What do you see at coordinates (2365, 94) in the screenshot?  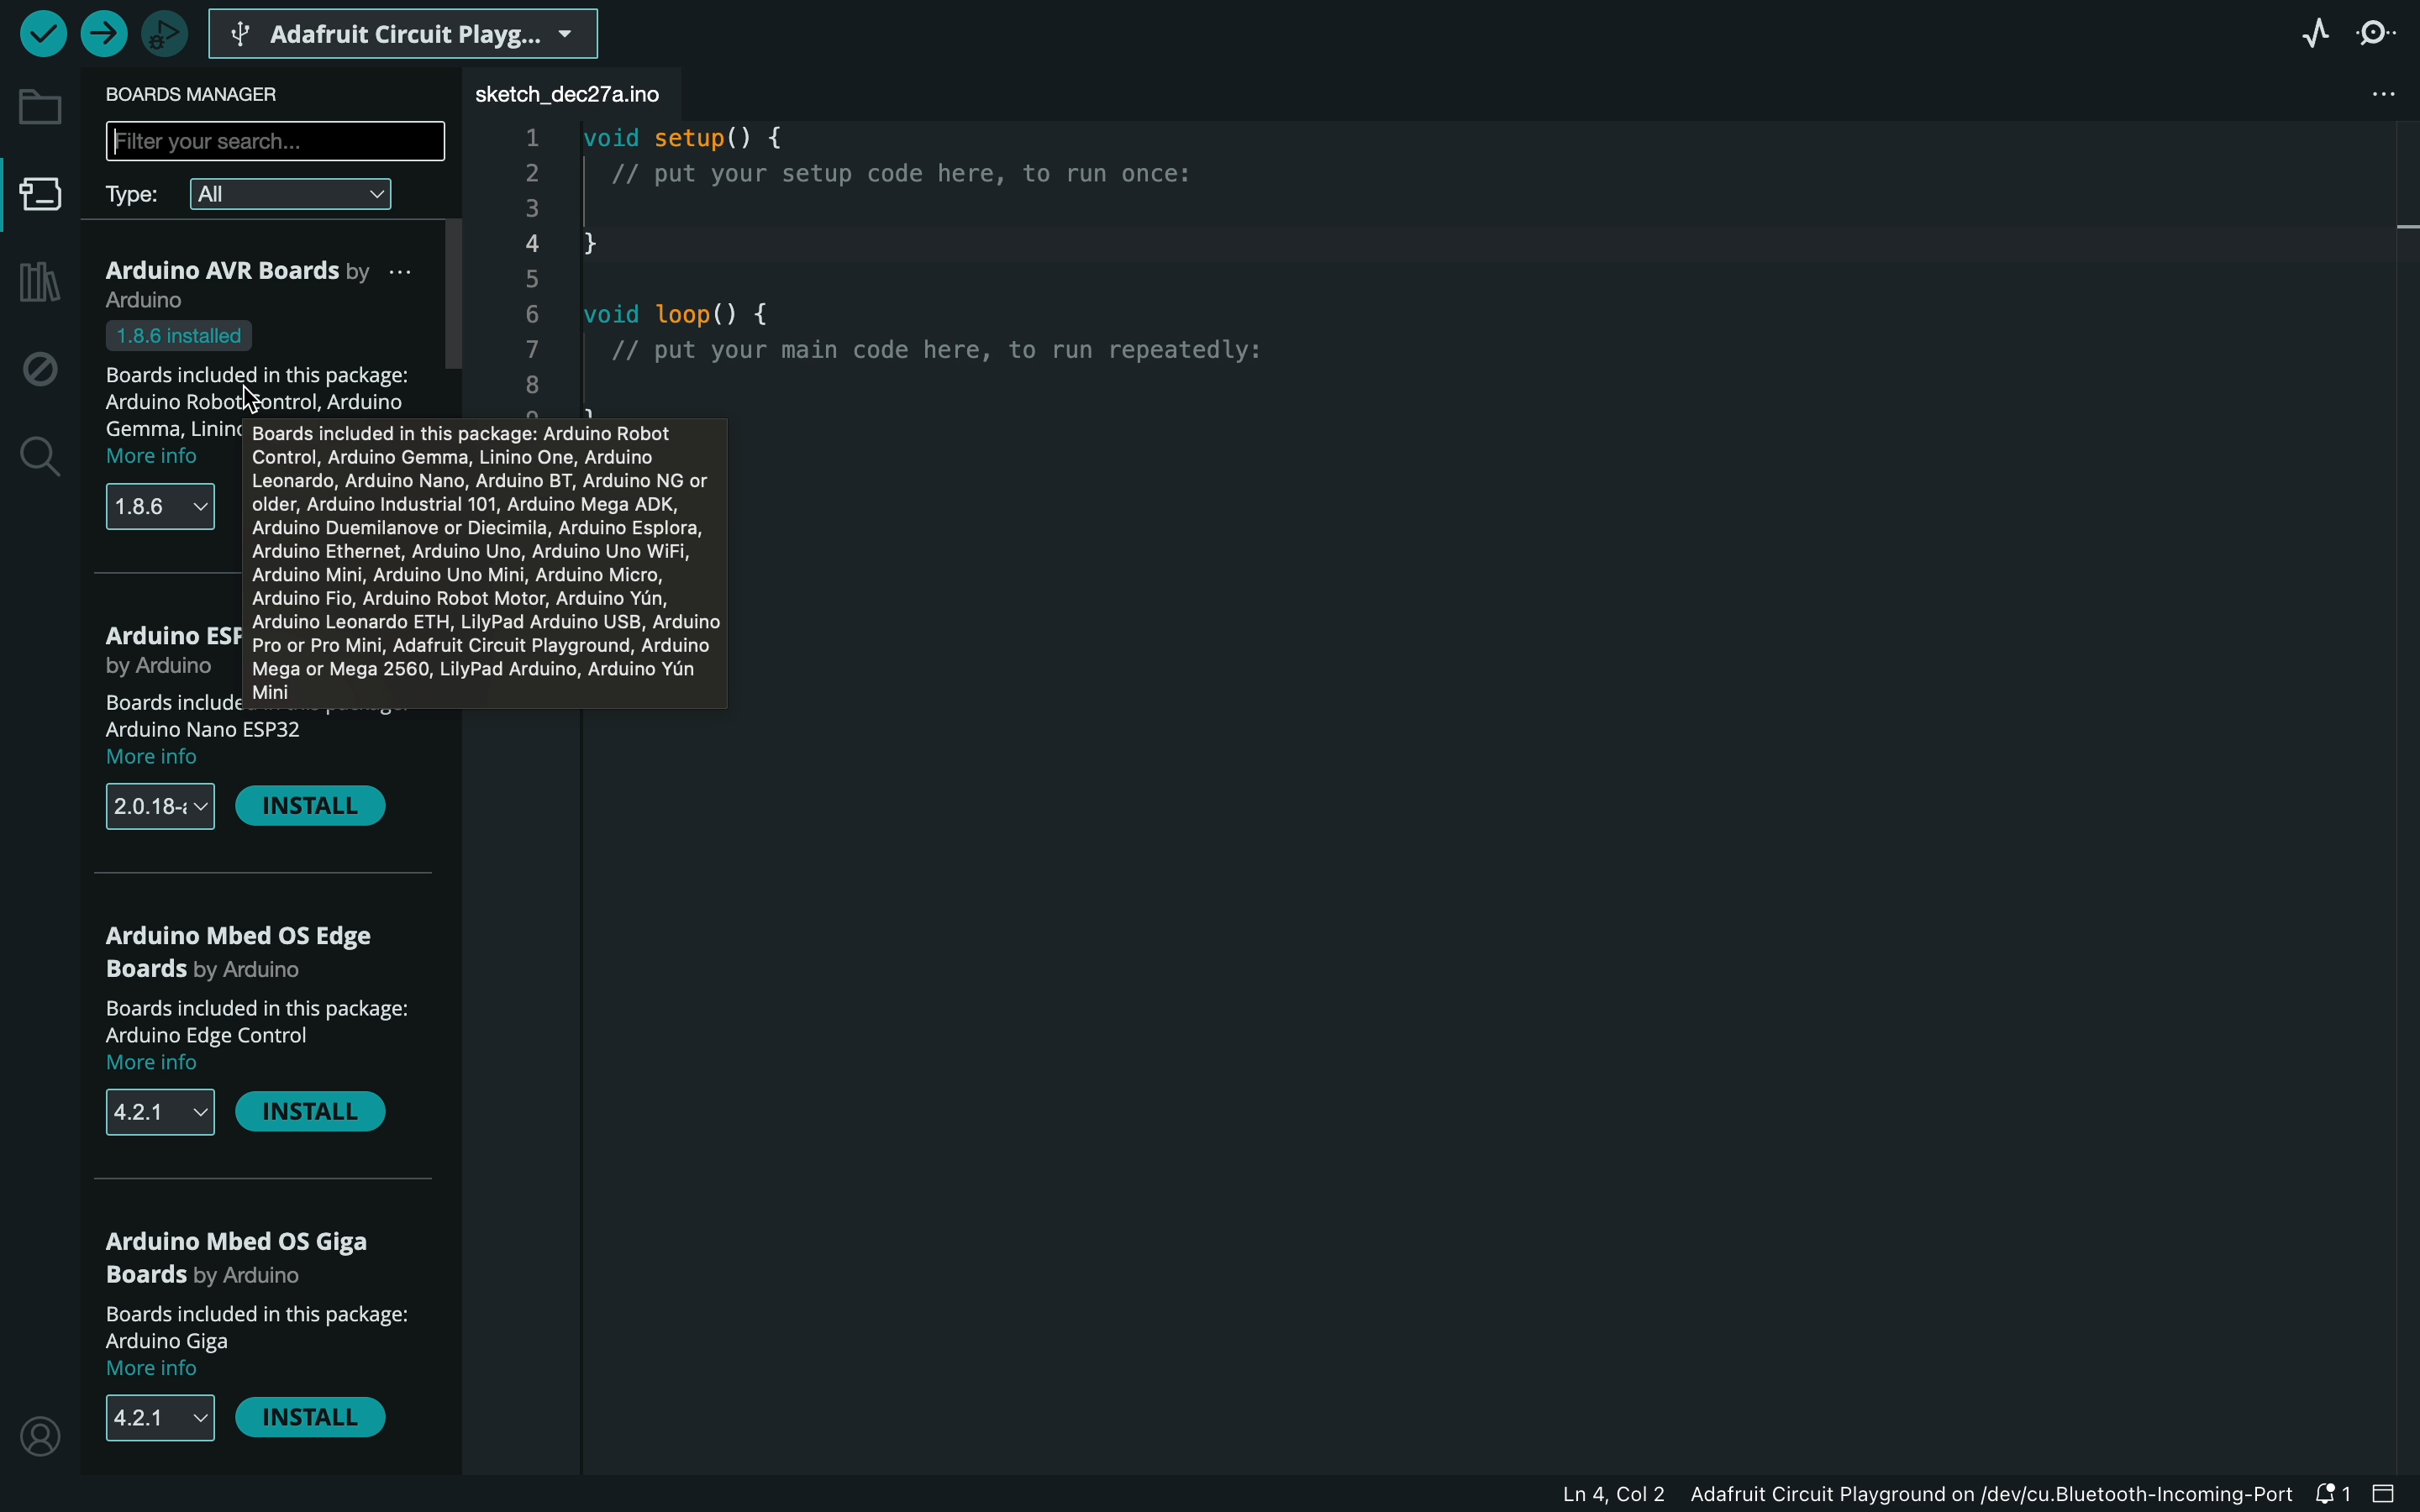 I see `file setting` at bounding box center [2365, 94].